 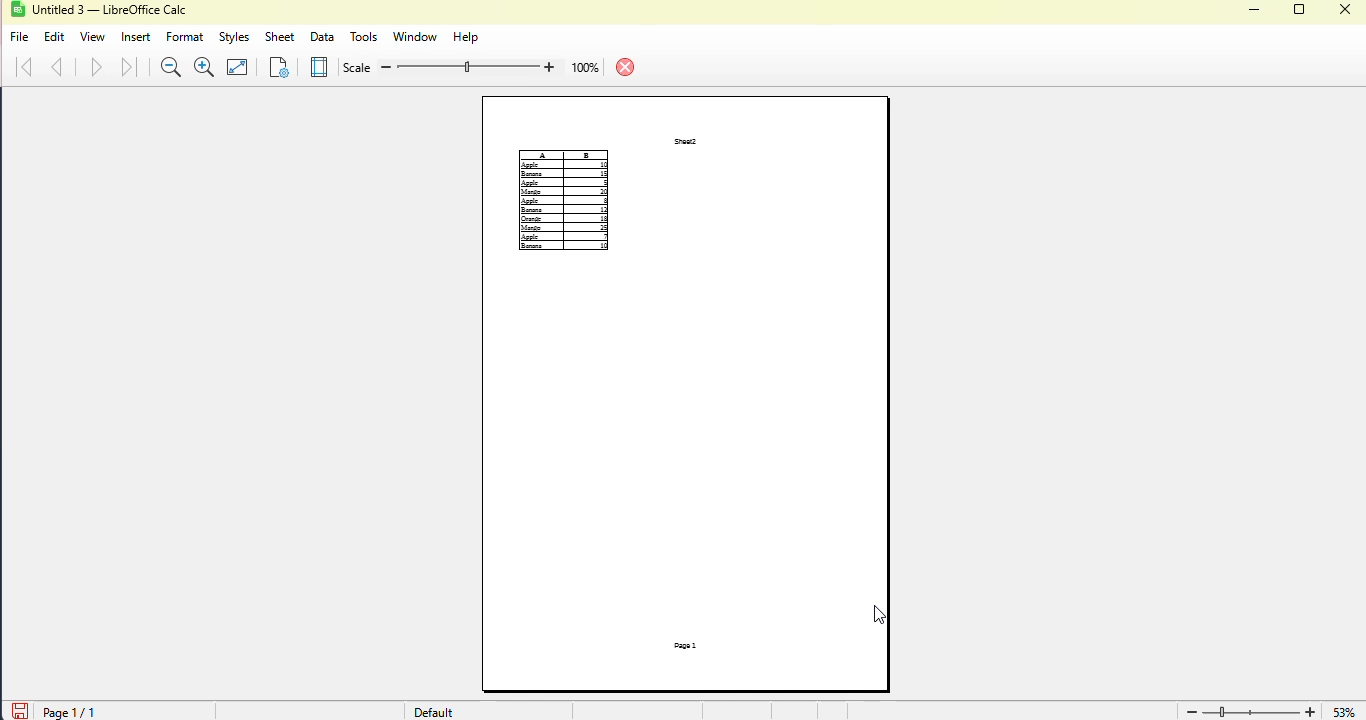 I want to click on close preview, so click(x=626, y=67).